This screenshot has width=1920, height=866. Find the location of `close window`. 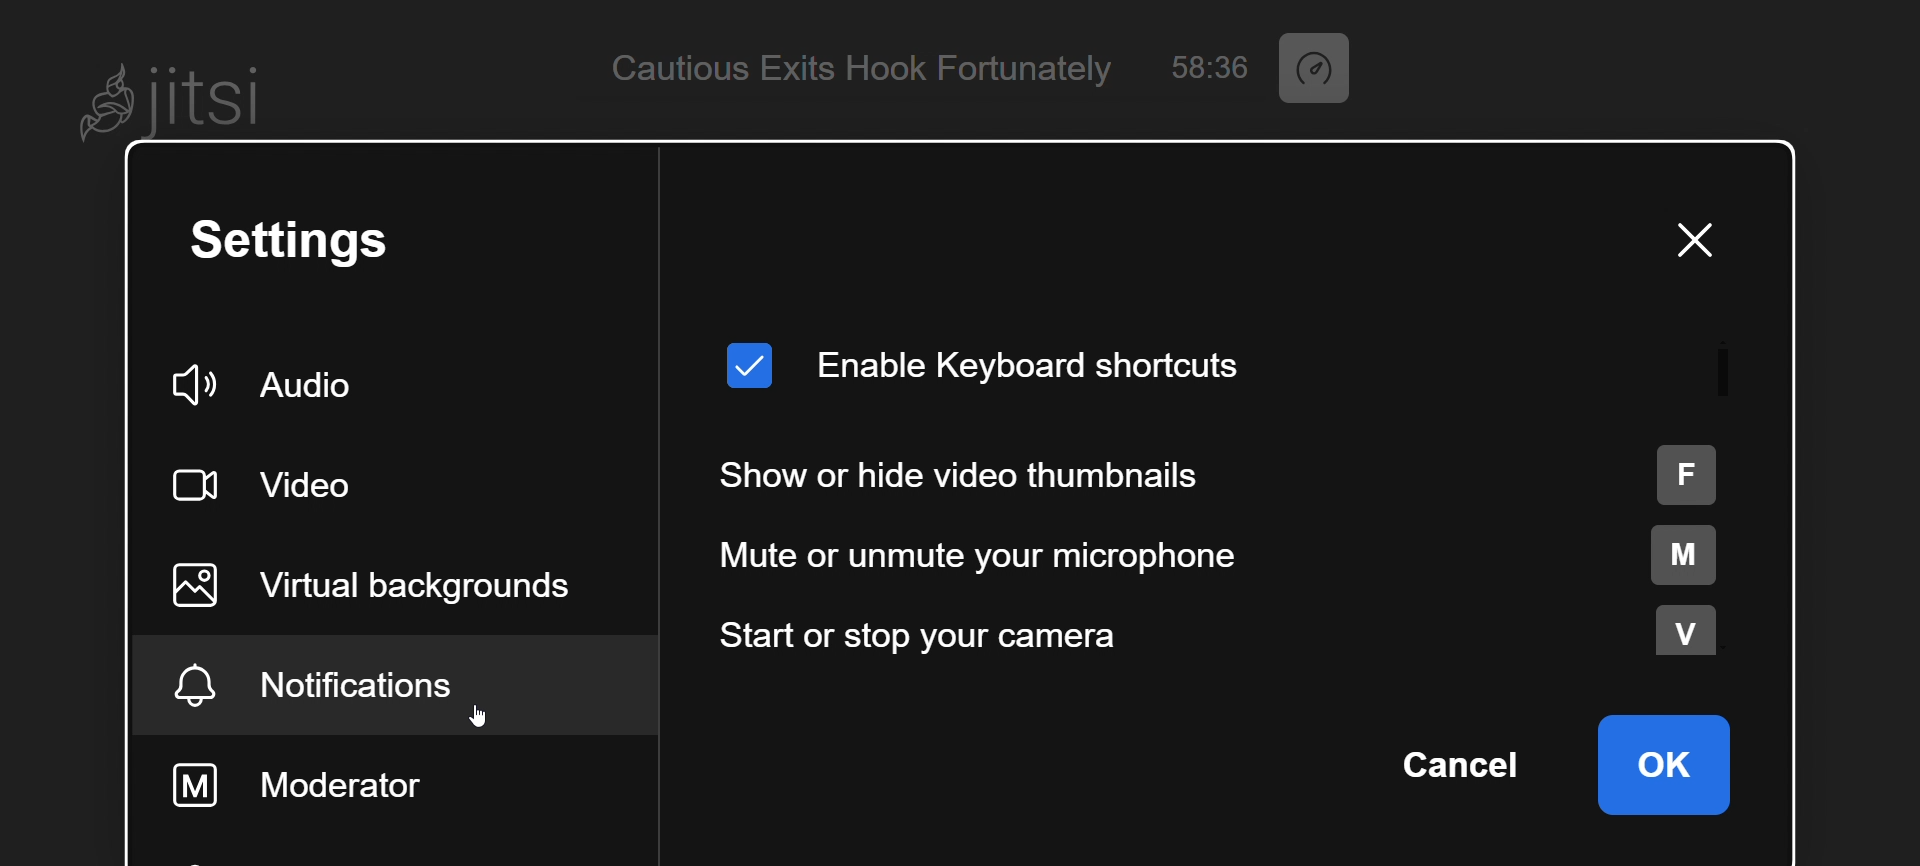

close window is located at coordinates (1690, 242).